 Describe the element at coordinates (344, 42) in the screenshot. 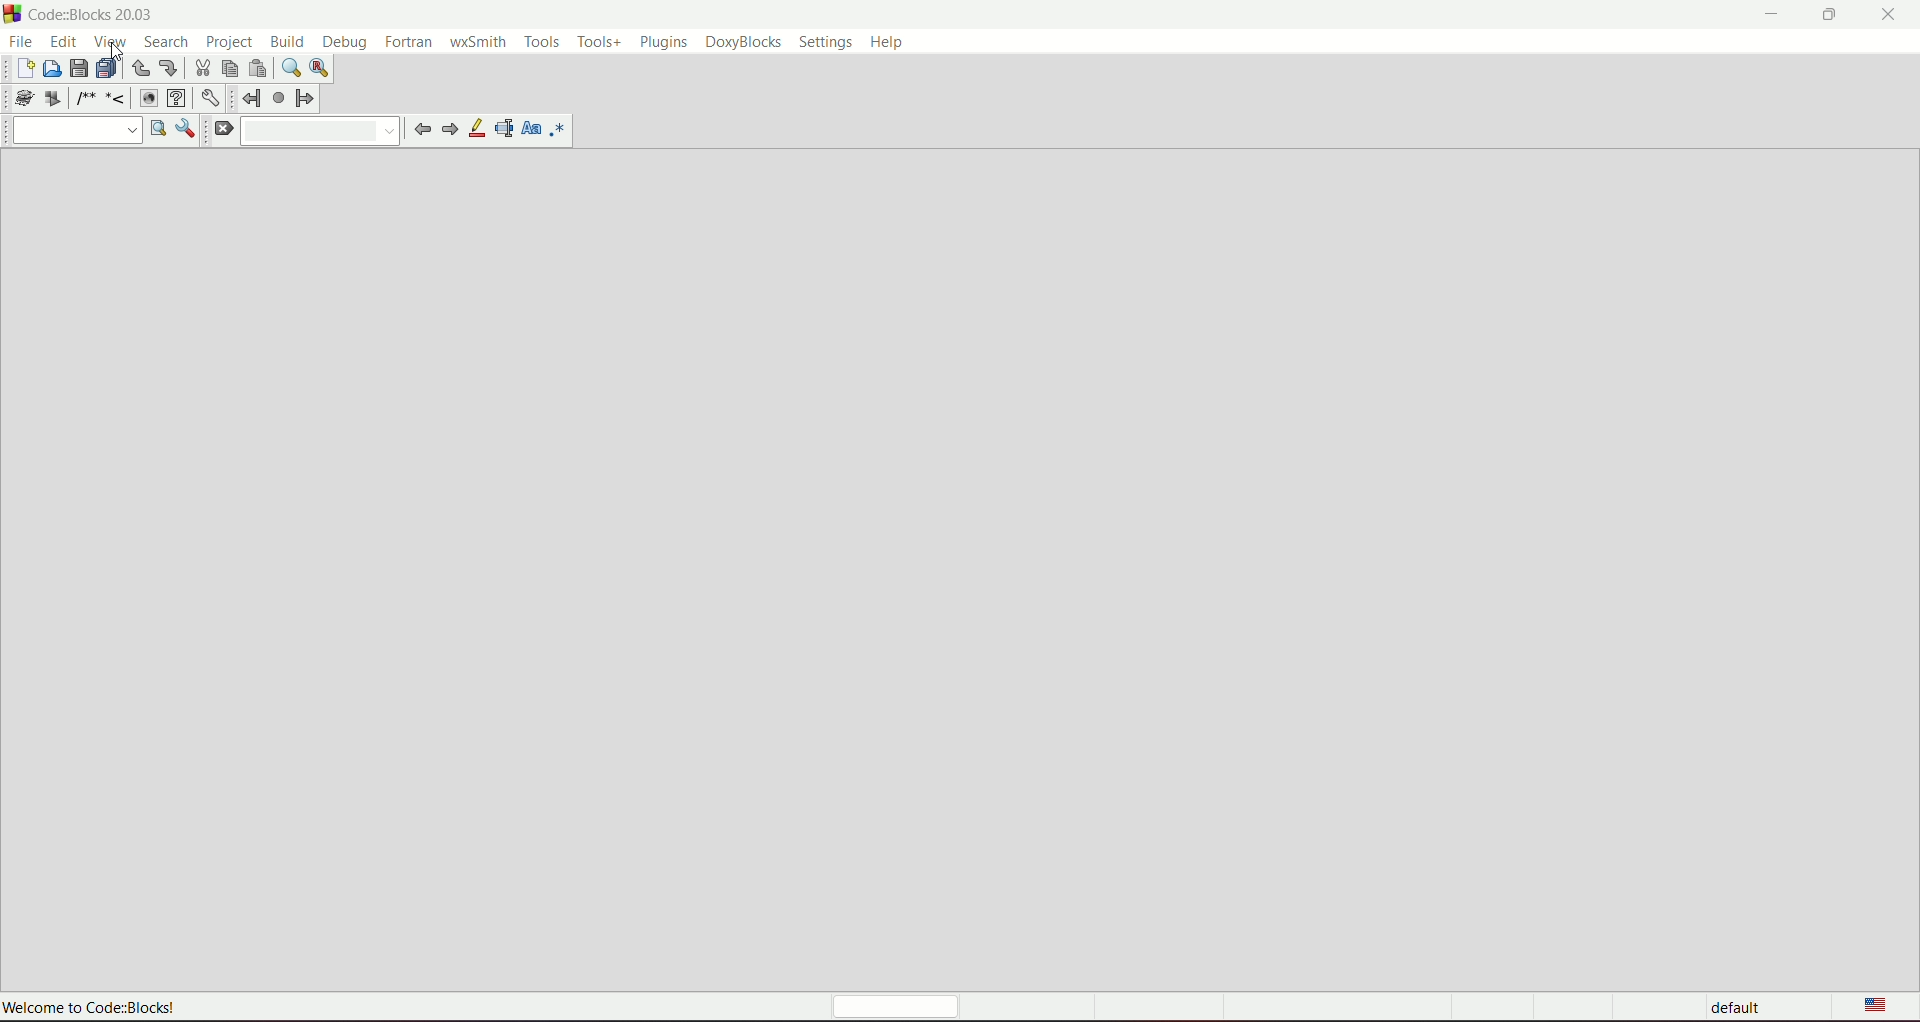

I see `debug` at that location.